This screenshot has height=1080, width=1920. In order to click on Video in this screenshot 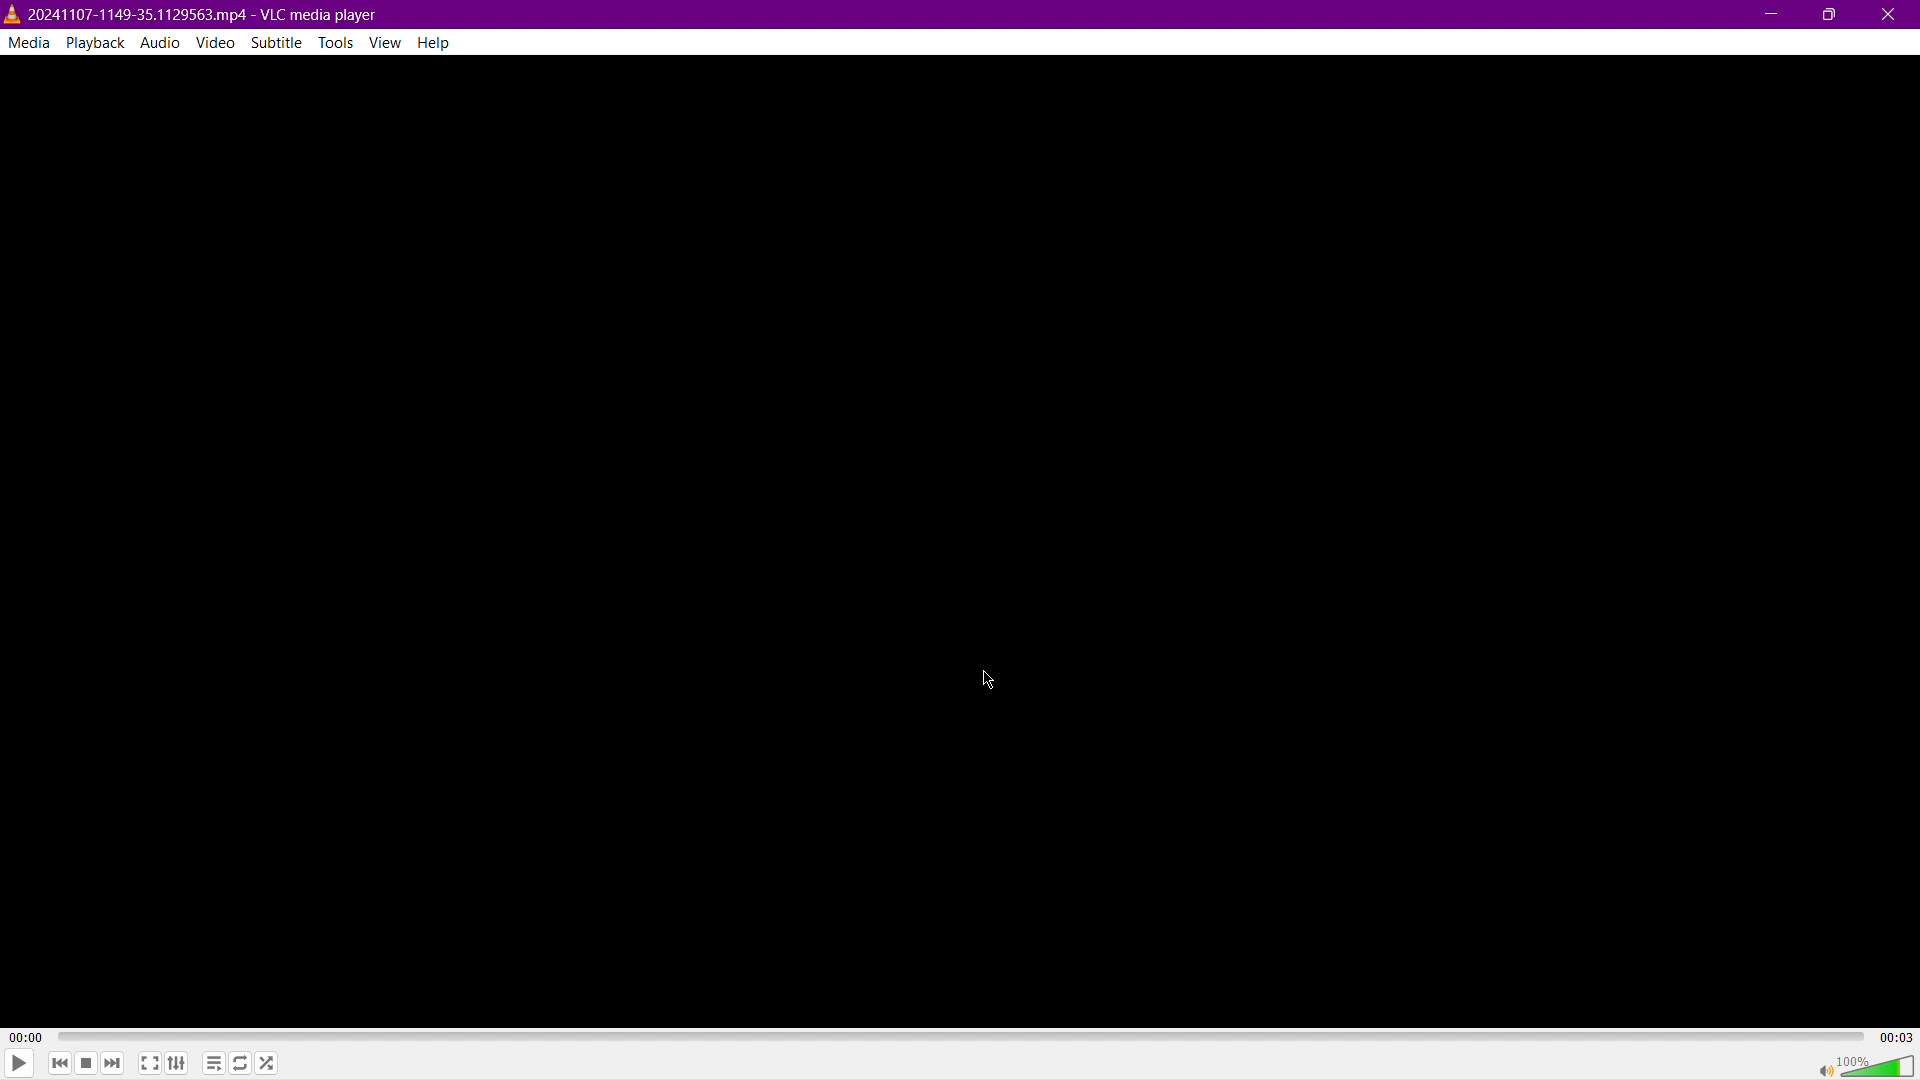, I will do `click(219, 42)`.